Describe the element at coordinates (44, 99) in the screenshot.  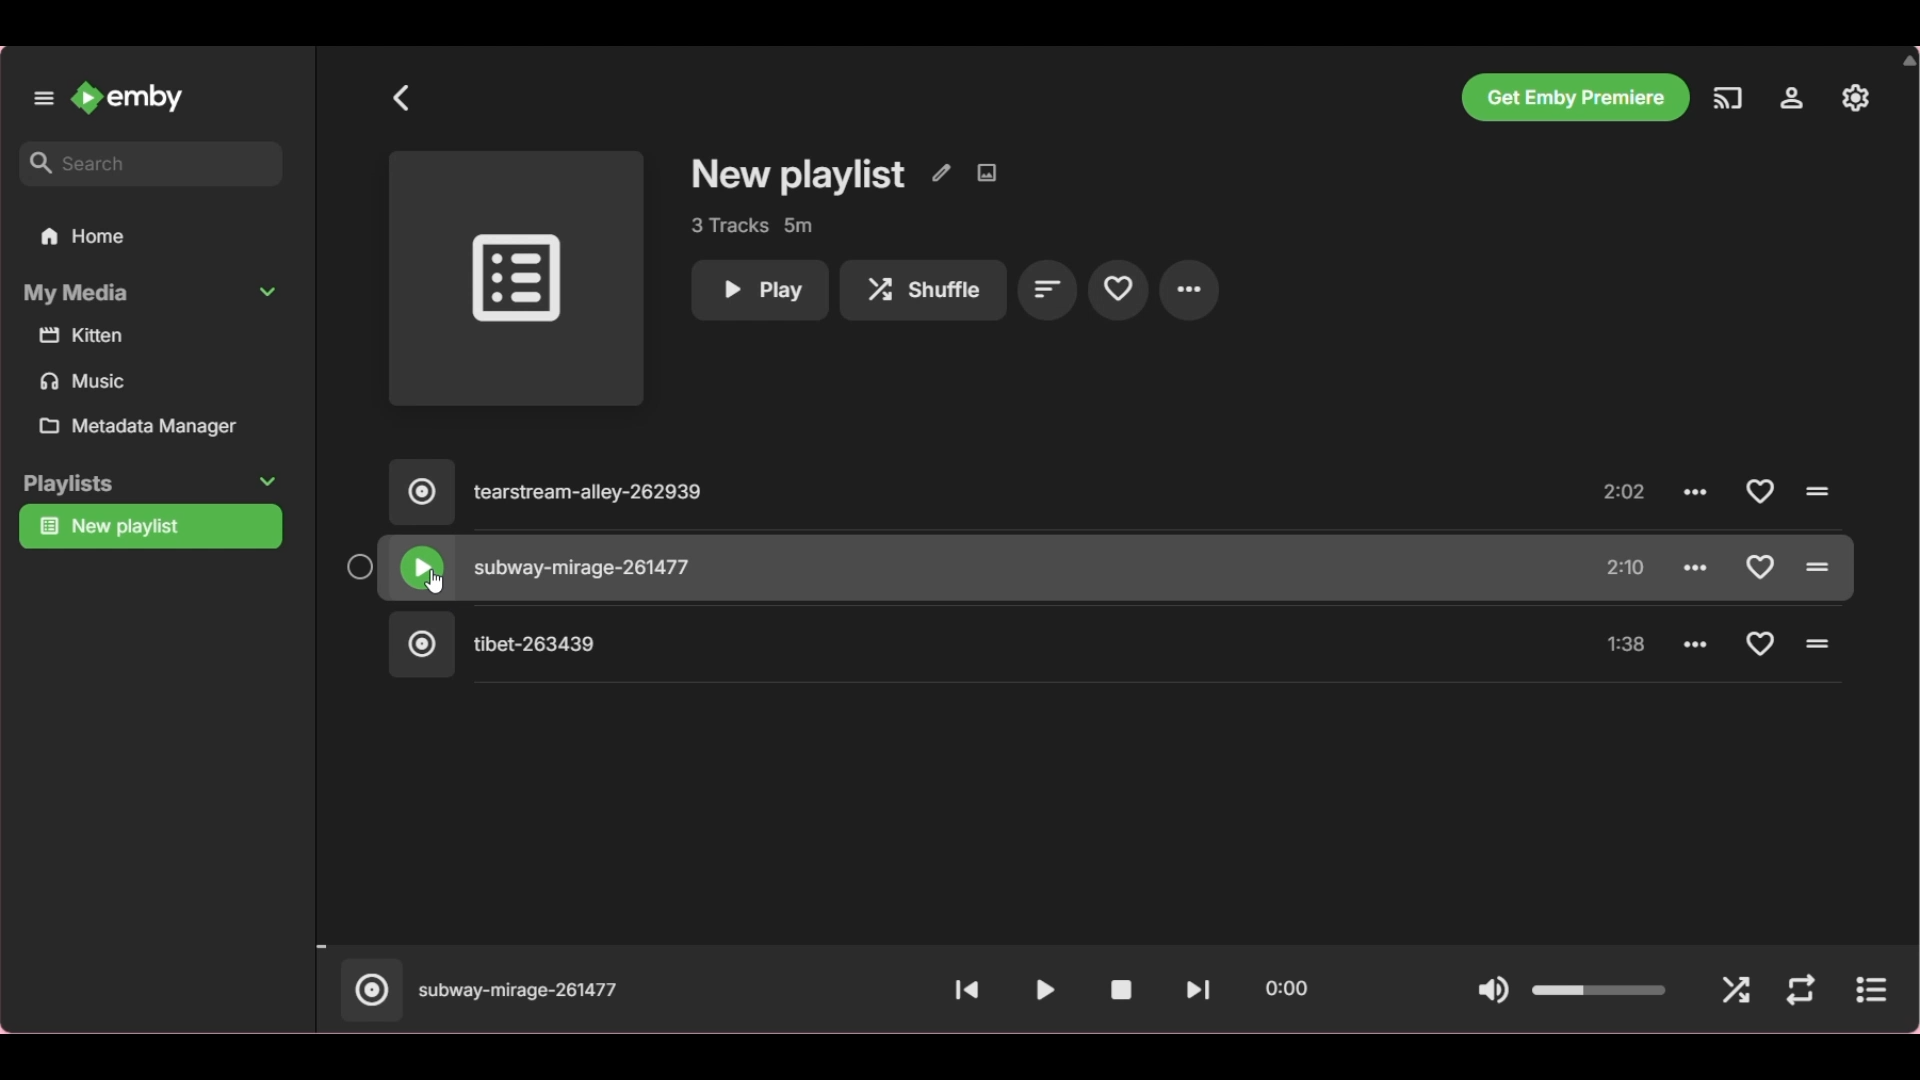
I see `Unpin left panel` at that location.